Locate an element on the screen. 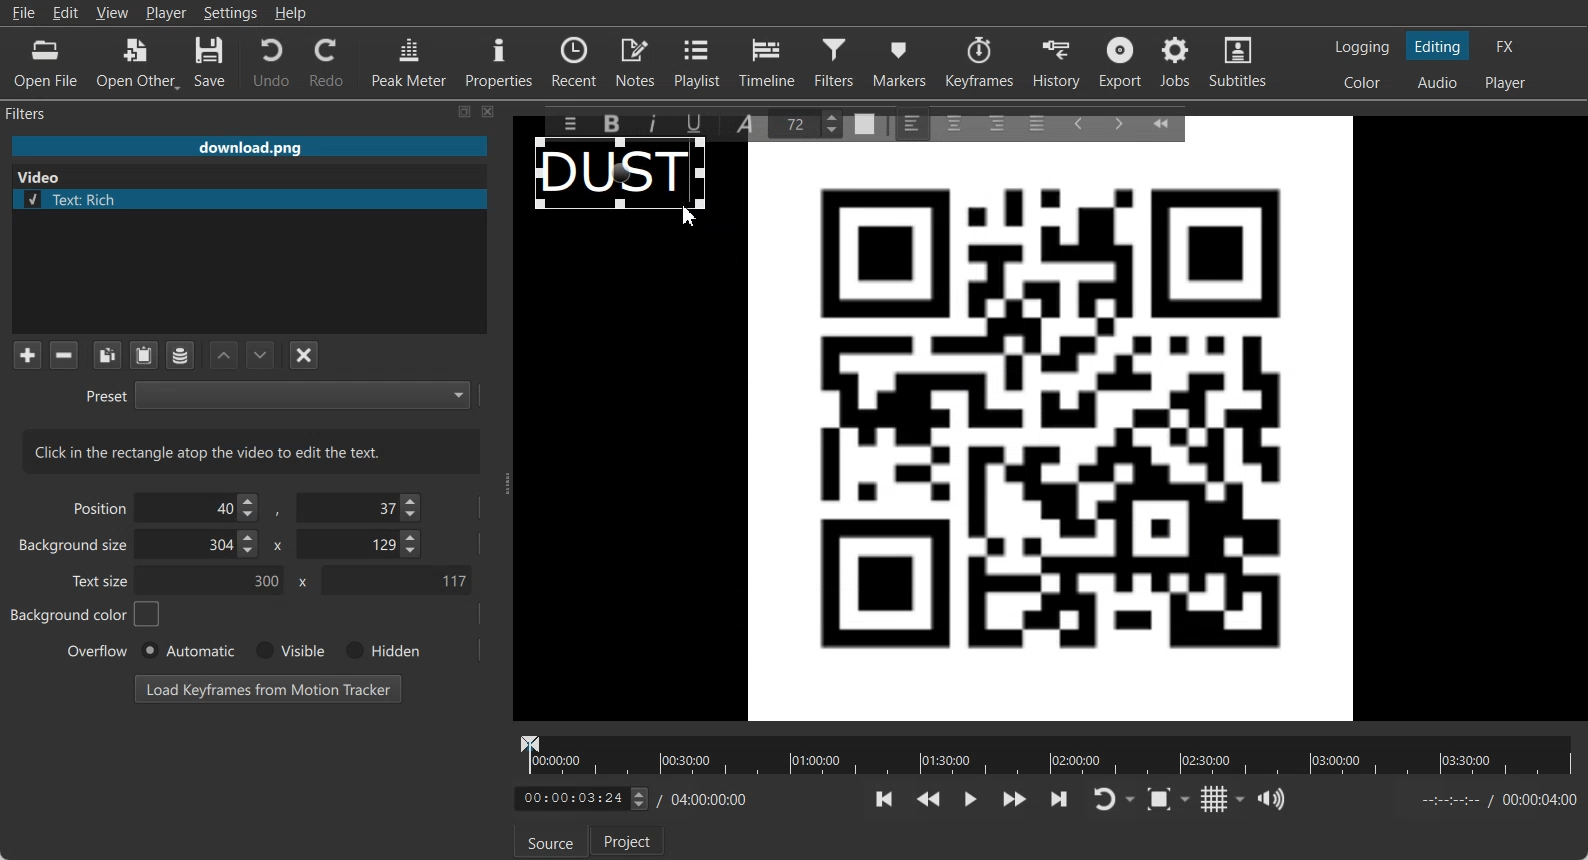  Switching to the Audio layout is located at coordinates (1439, 83).